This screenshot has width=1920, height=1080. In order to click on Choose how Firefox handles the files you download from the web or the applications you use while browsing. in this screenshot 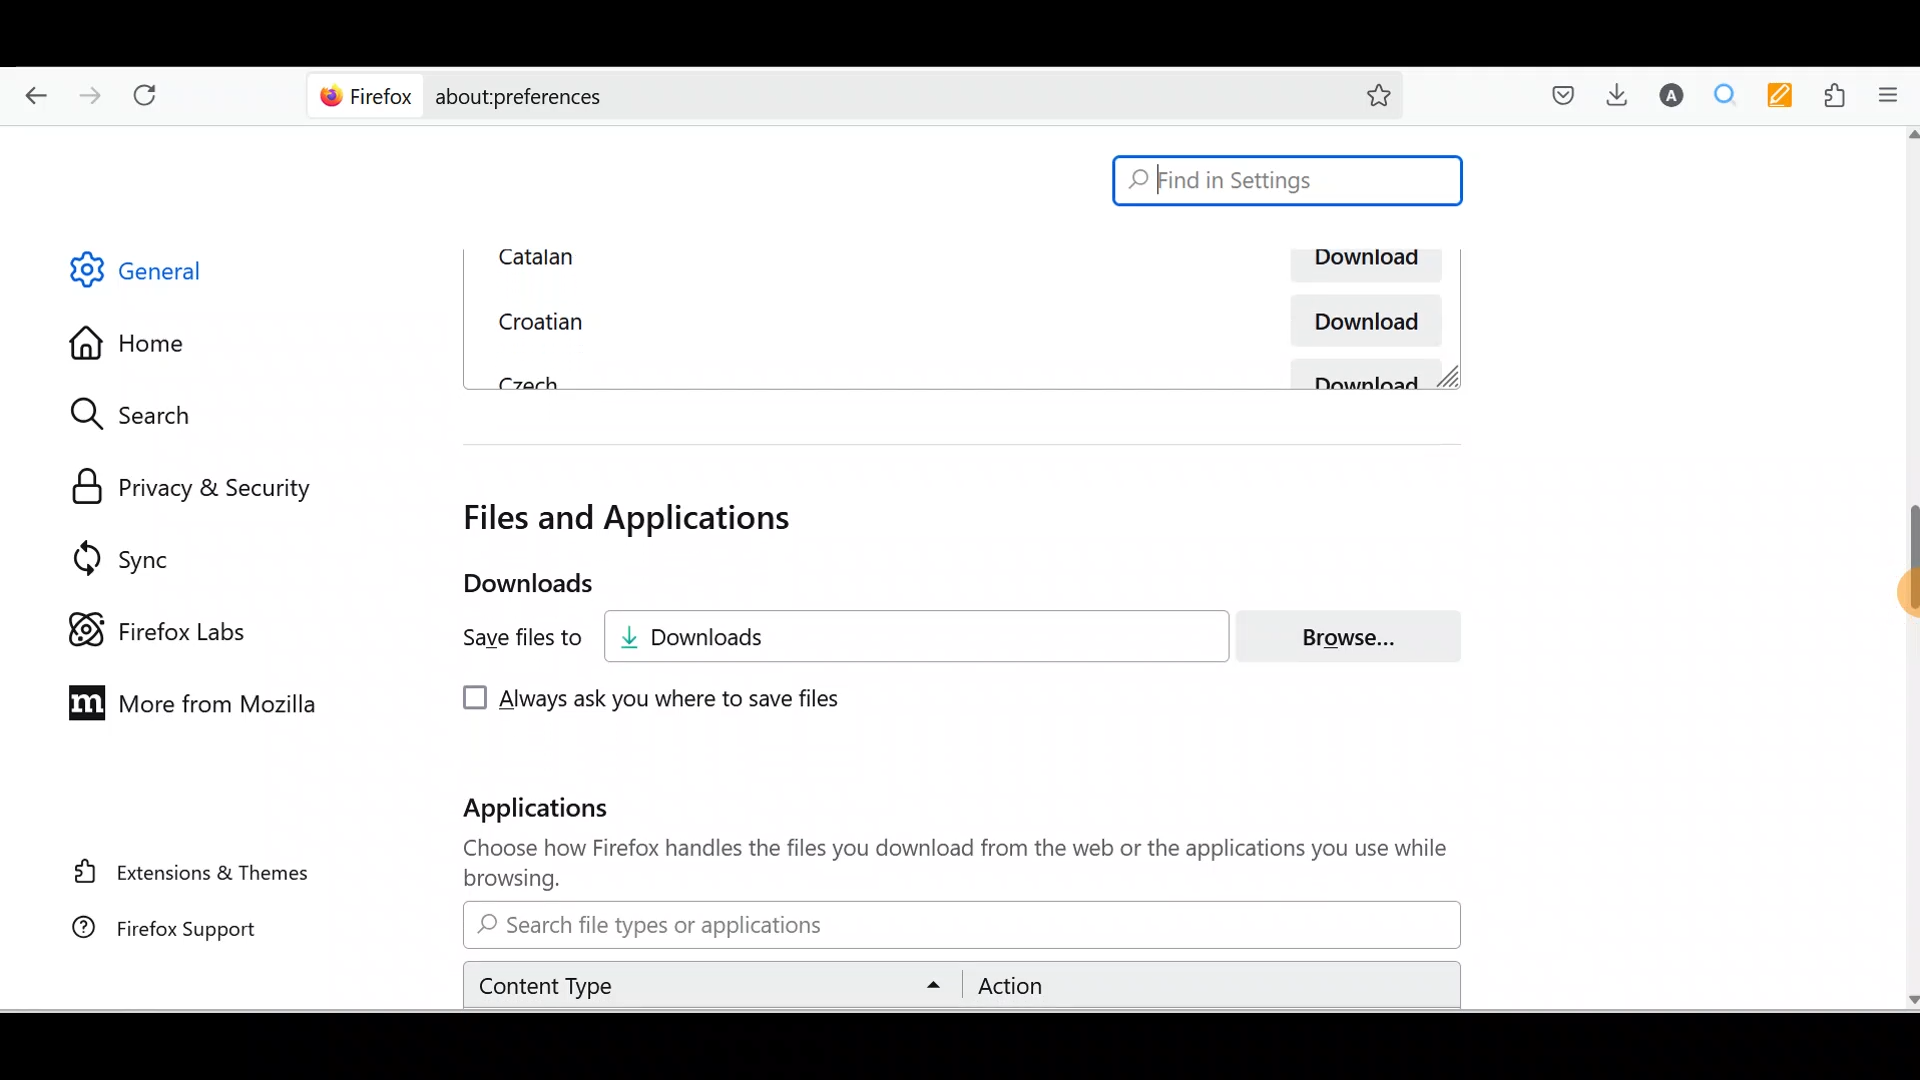, I will do `click(941, 864)`.